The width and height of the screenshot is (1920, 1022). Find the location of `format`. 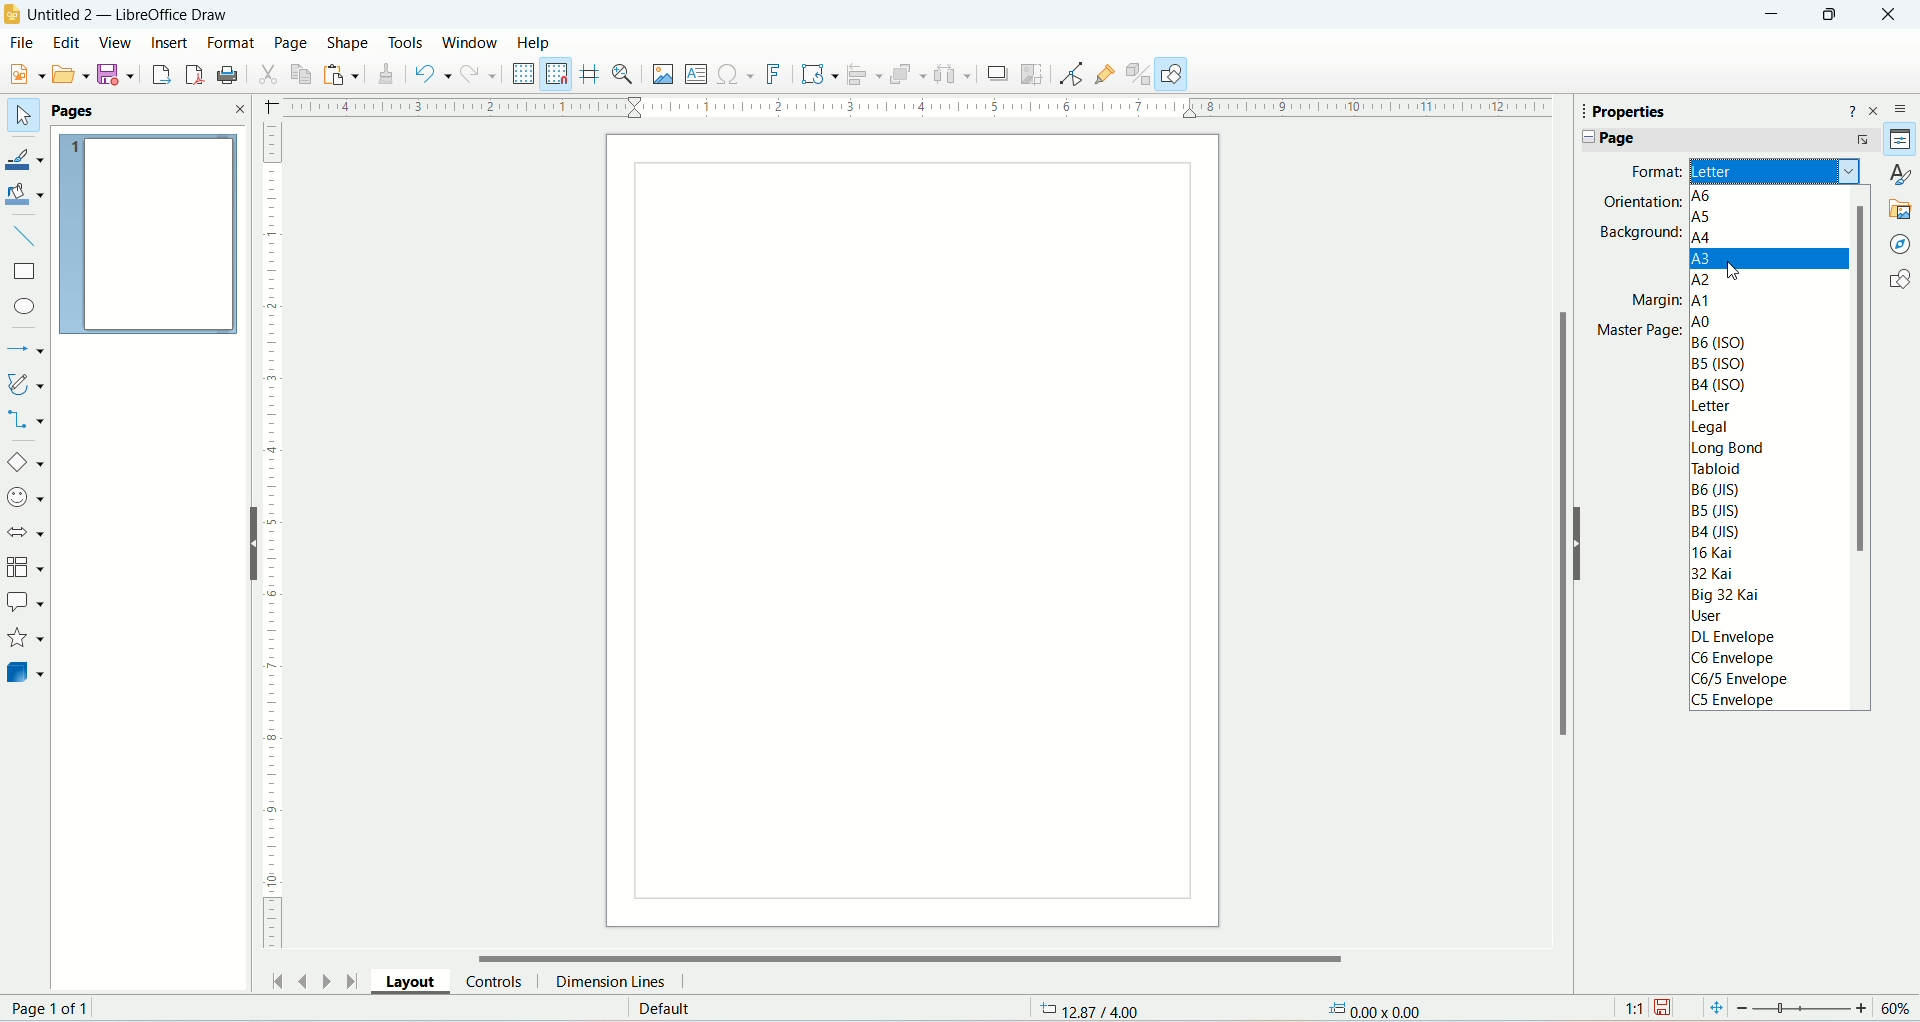

format is located at coordinates (232, 42).